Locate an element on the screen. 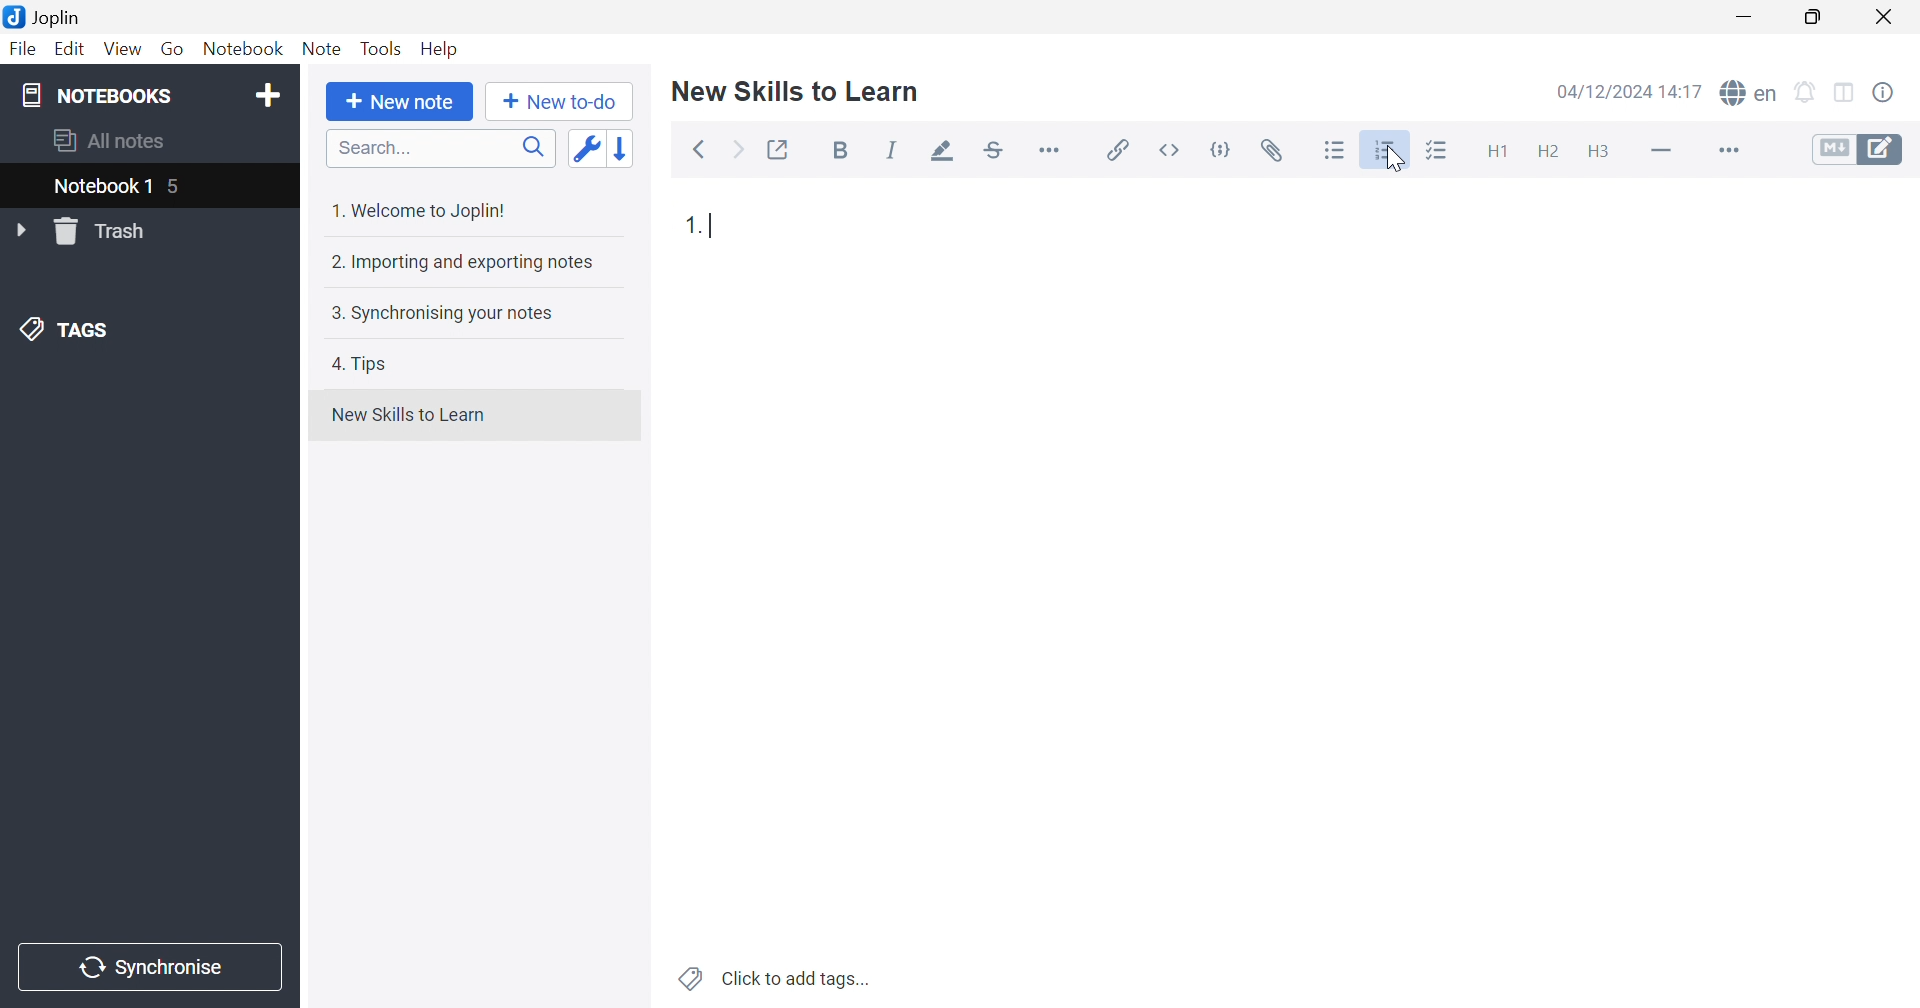 The image size is (1920, 1008). Typing cursor is located at coordinates (717, 226).